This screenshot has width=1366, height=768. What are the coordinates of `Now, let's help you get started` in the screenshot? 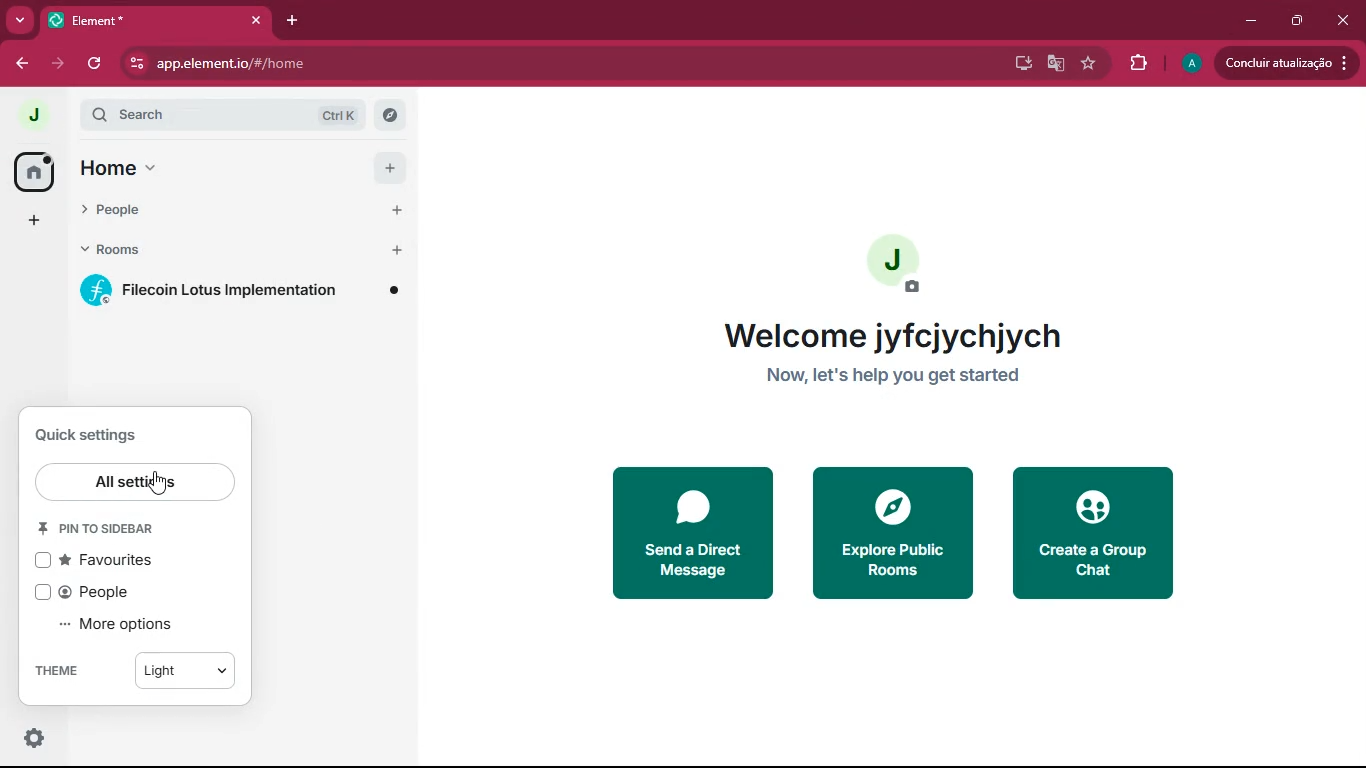 It's located at (908, 382).